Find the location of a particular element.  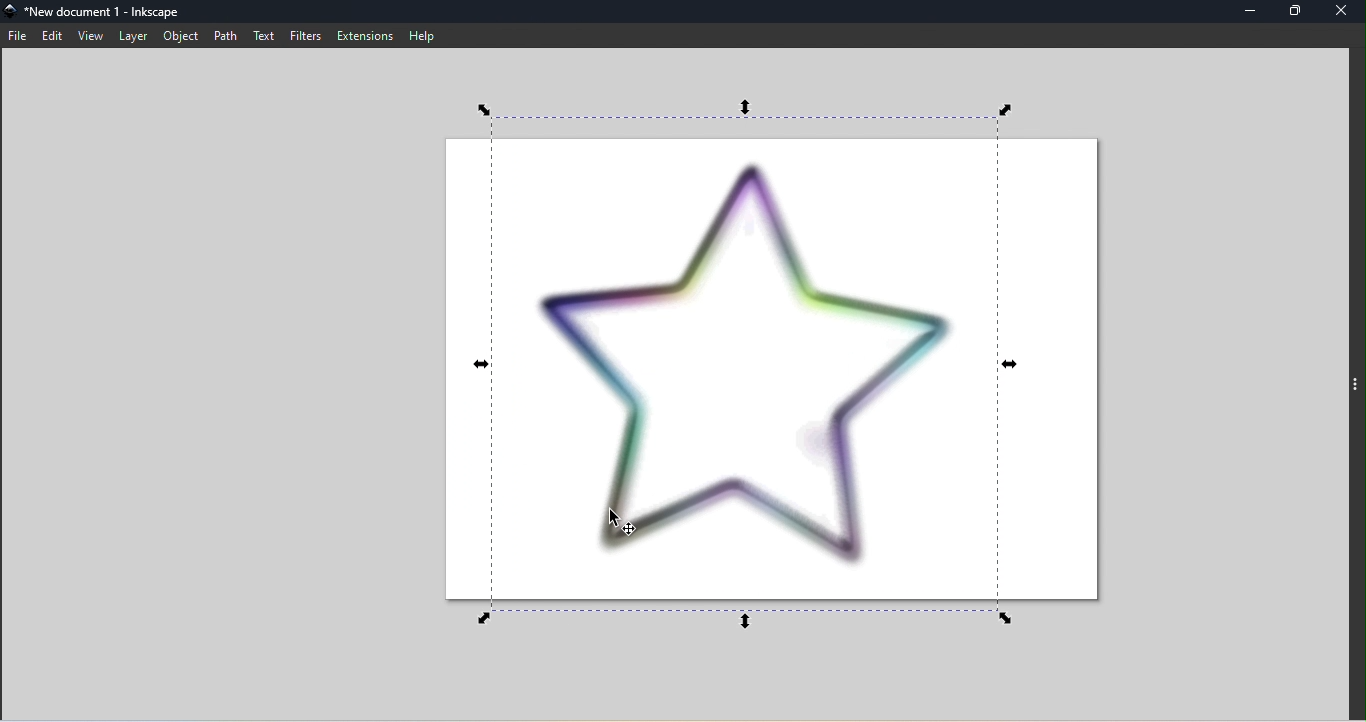

View is located at coordinates (93, 37).